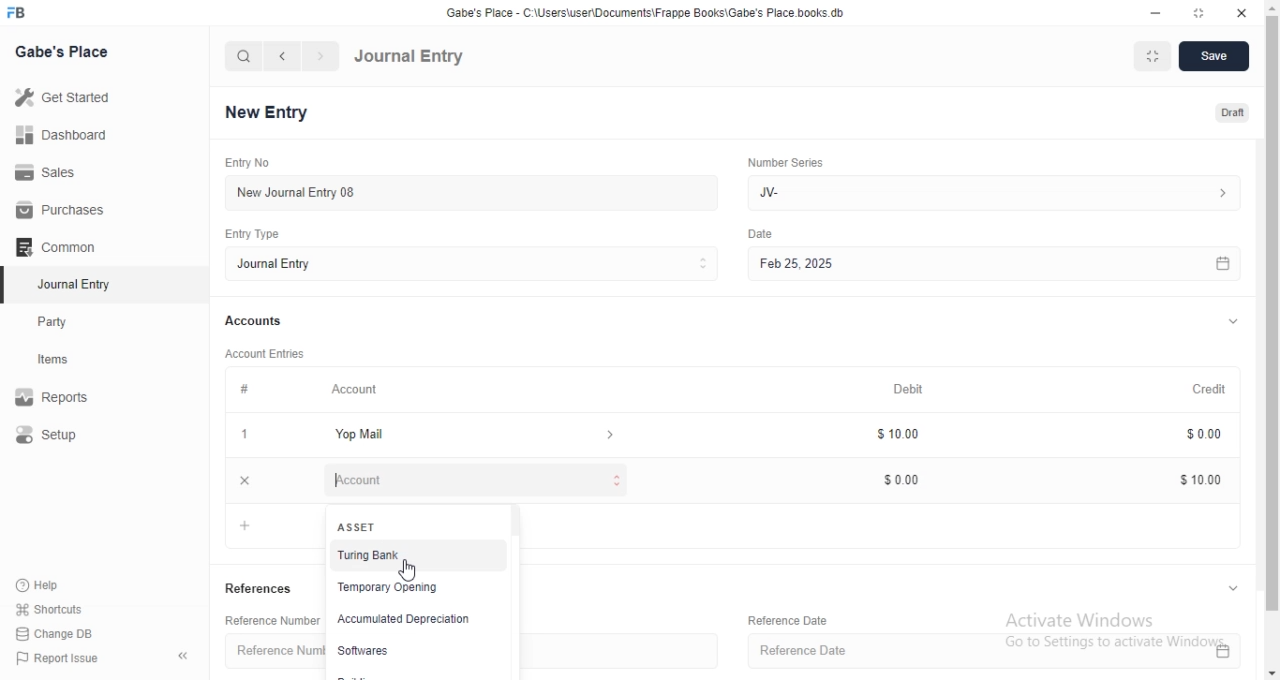  What do you see at coordinates (470, 192) in the screenshot?
I see `New Journal Entry 08` at bounding box center [470, 192].